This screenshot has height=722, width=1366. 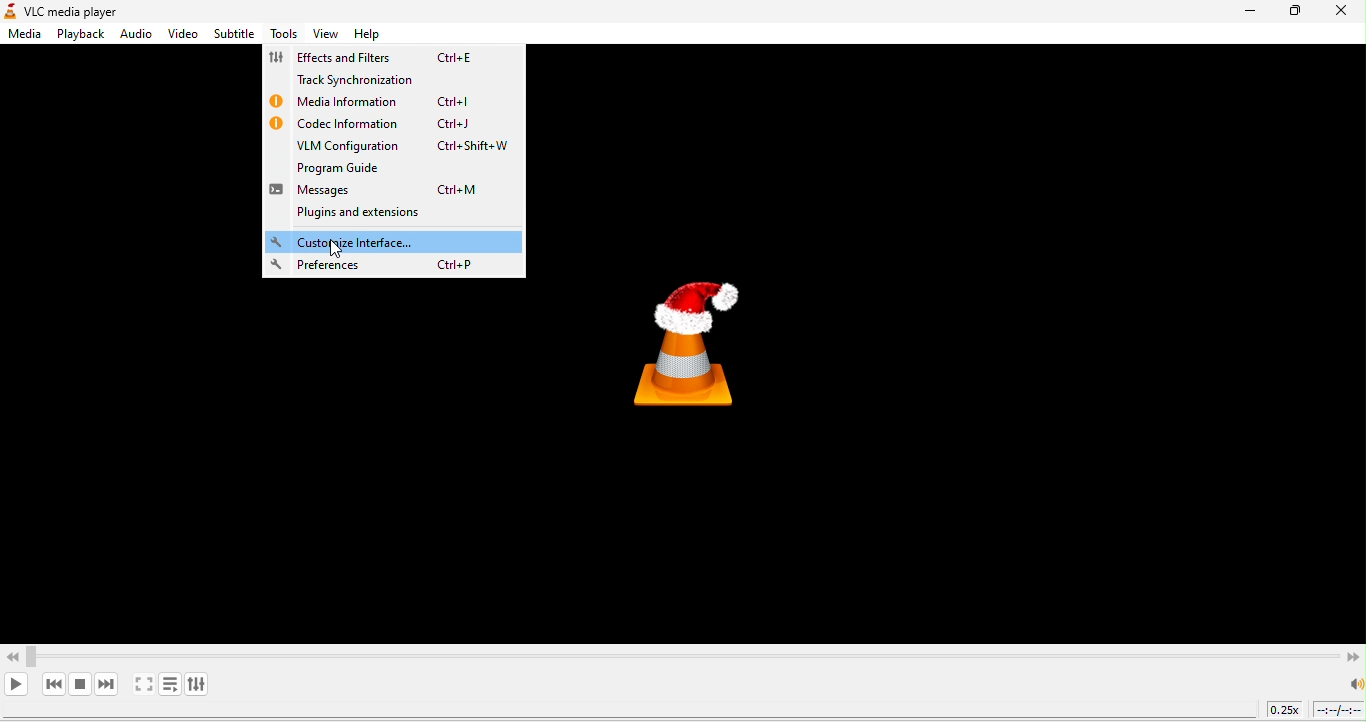 What do you see at coordinates (379, 125) in the screenshot?
I see `codec information` at bounding box center [379, 125].